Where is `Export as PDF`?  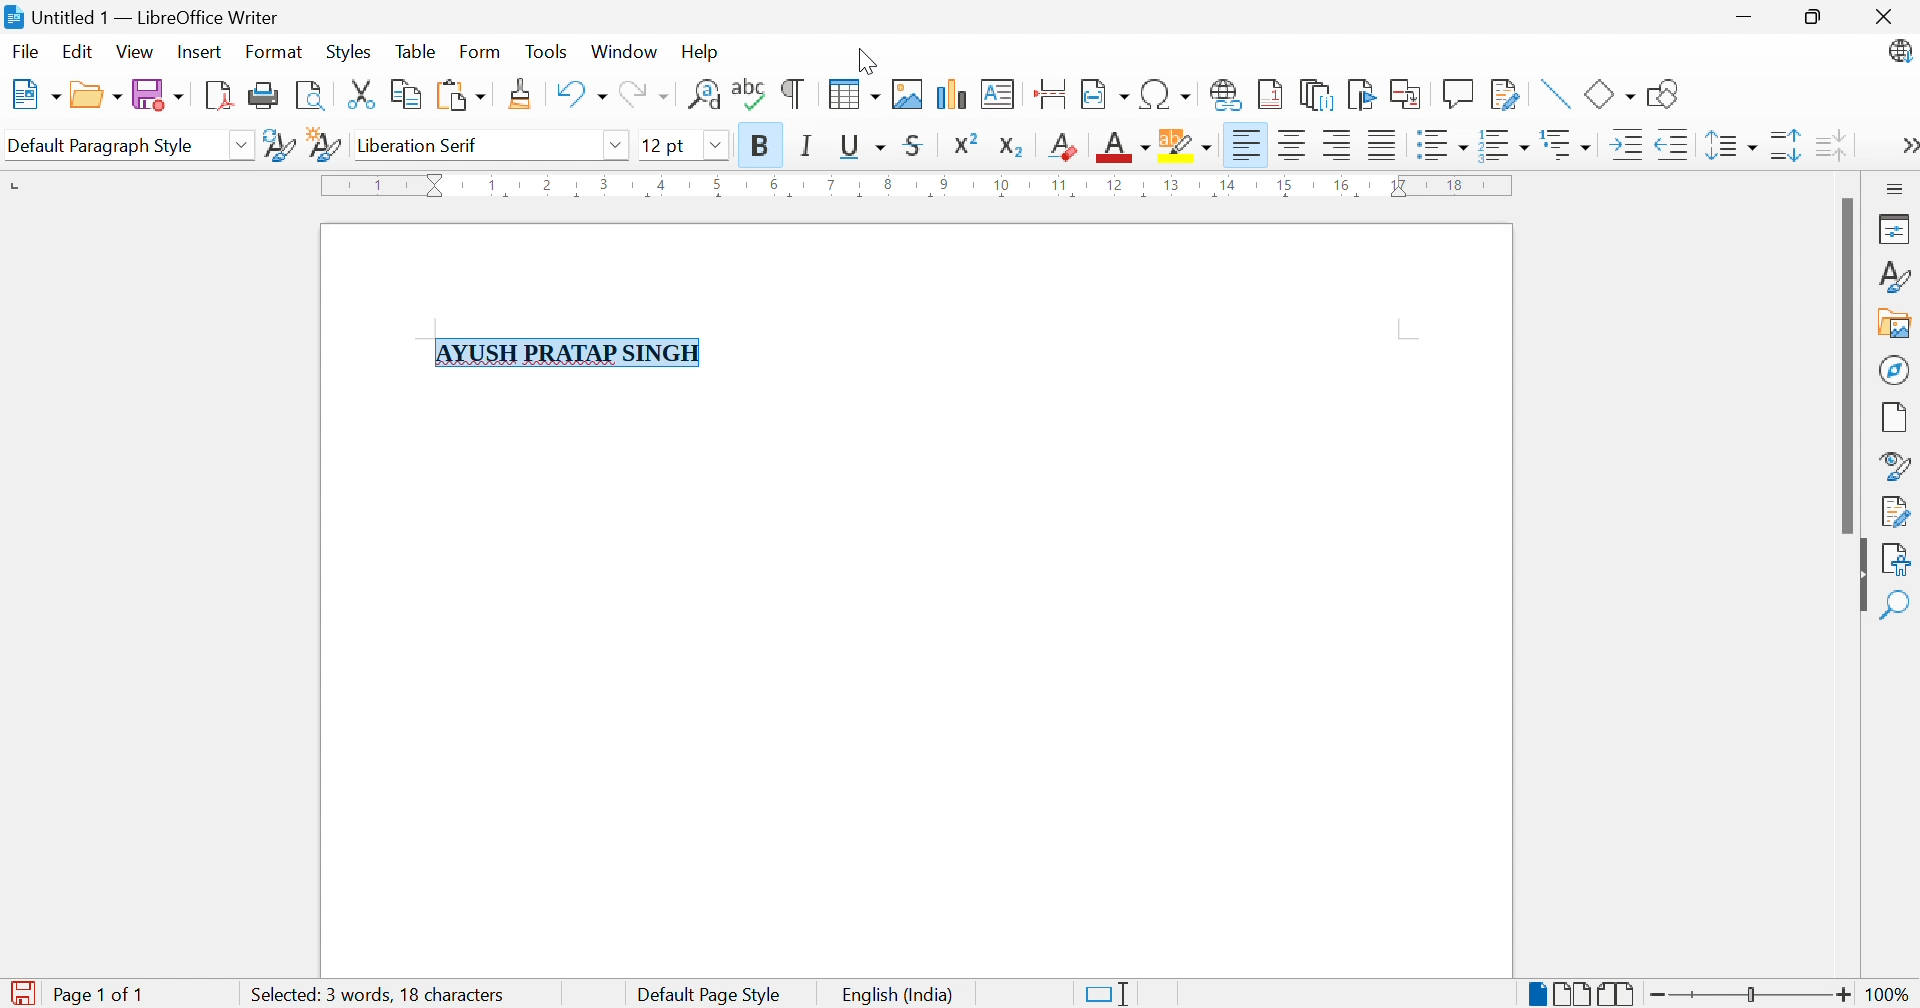 Export as PDF is located at coordinates (217, 96).